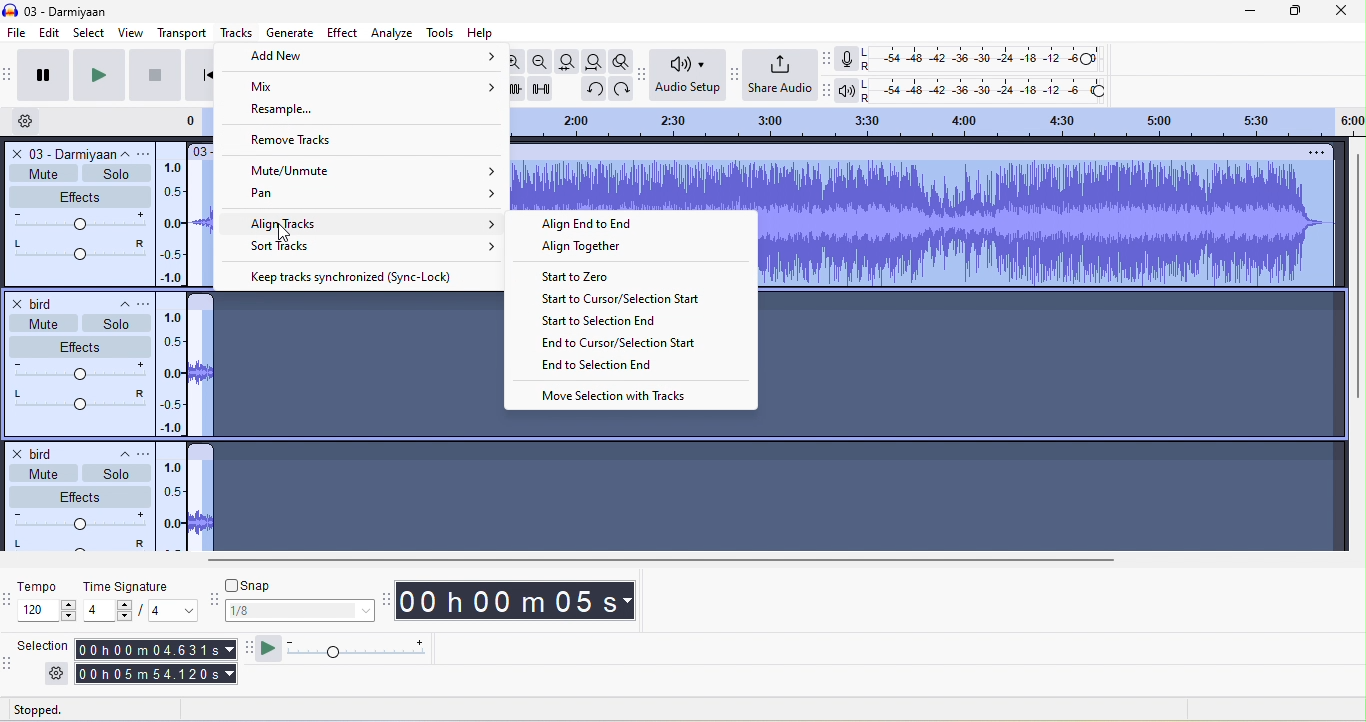 The height and width of the screenshot is (722, 1366). Describe the element at coordinates (79, 222) in the screenshot. I see `volume` at that location.